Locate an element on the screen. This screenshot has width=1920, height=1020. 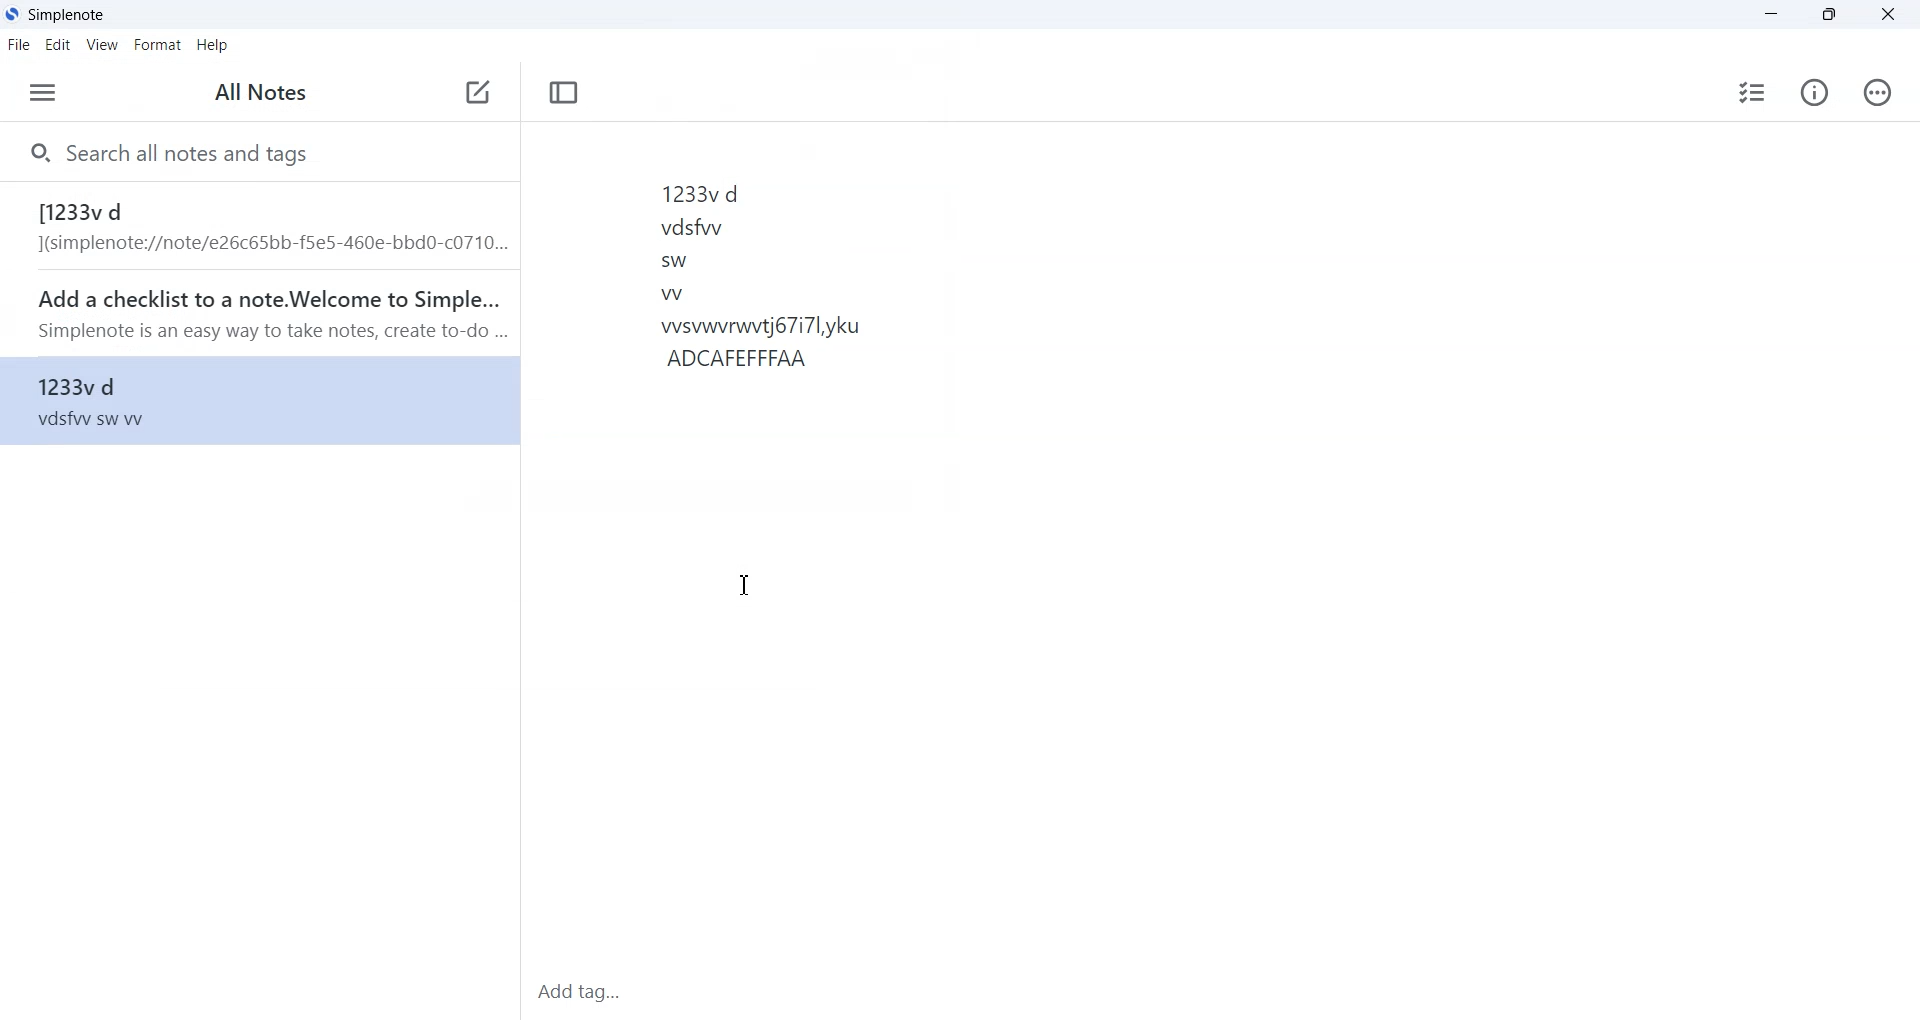
Simplenote is located at coordinates (56, 14).